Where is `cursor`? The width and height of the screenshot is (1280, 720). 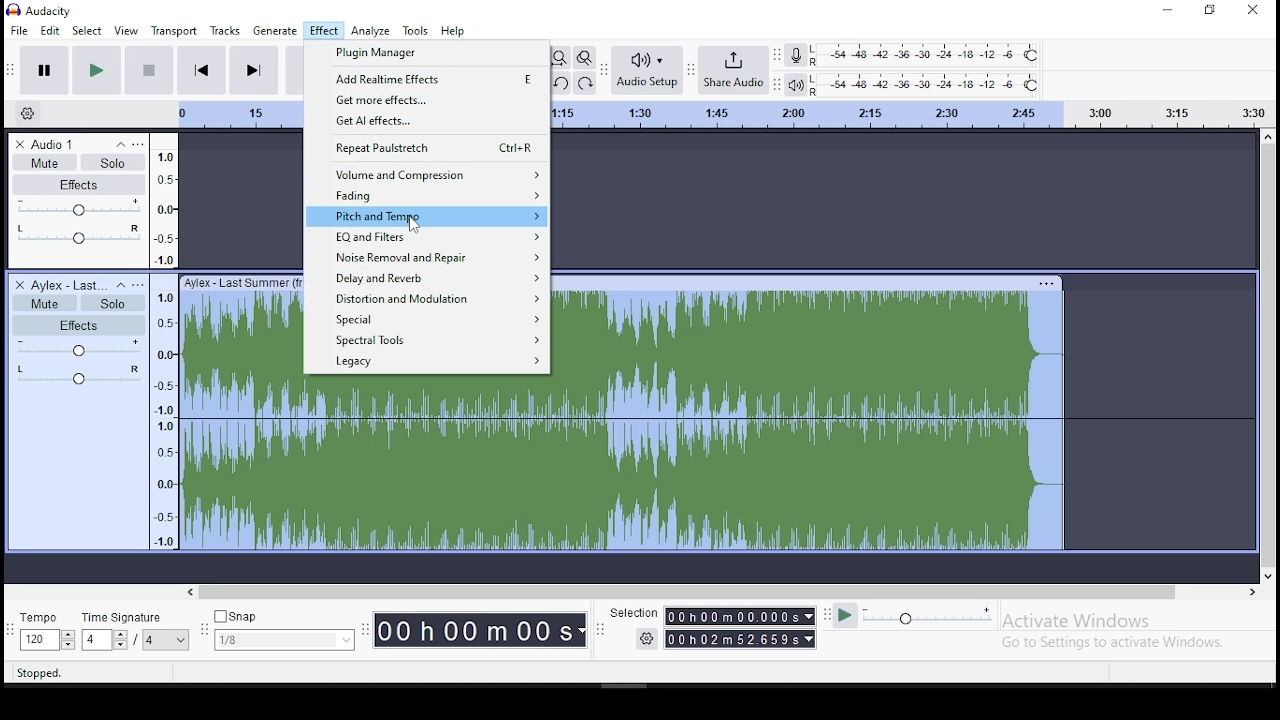
cursor is located at coordinates (411, 225).